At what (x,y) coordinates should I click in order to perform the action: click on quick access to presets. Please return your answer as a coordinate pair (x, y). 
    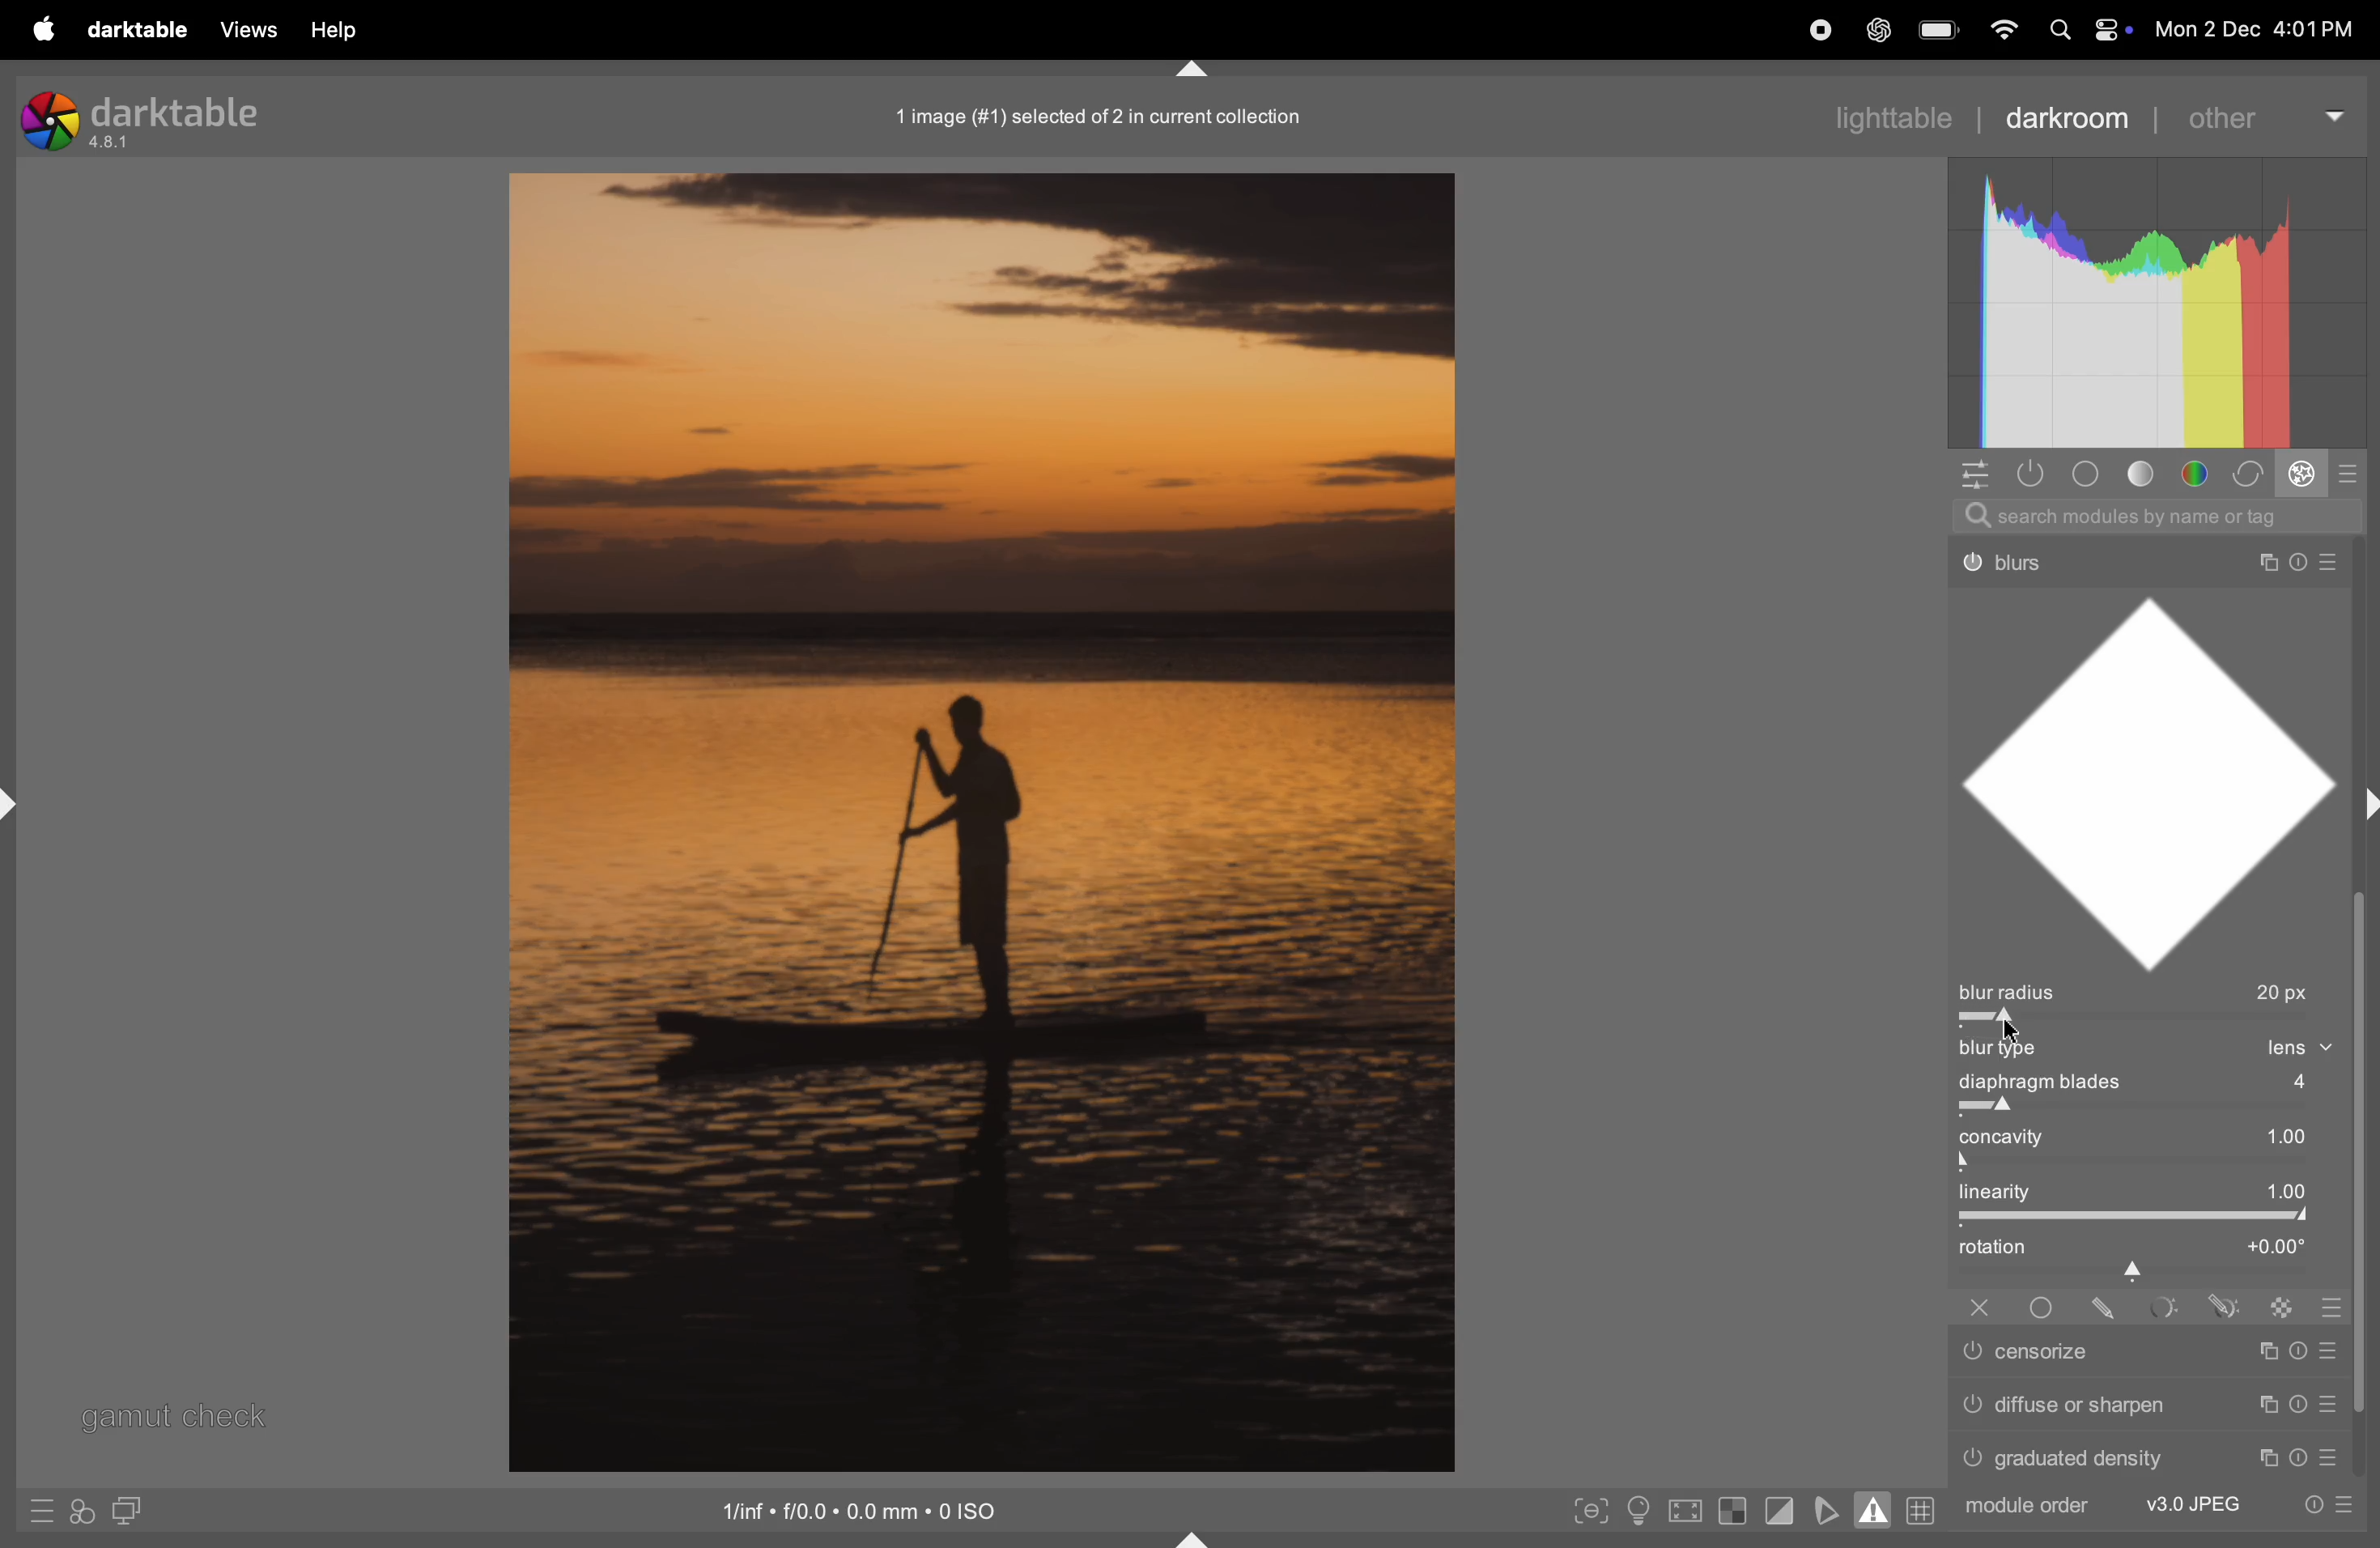
    Looking at the image, I should click on (44, 1513).